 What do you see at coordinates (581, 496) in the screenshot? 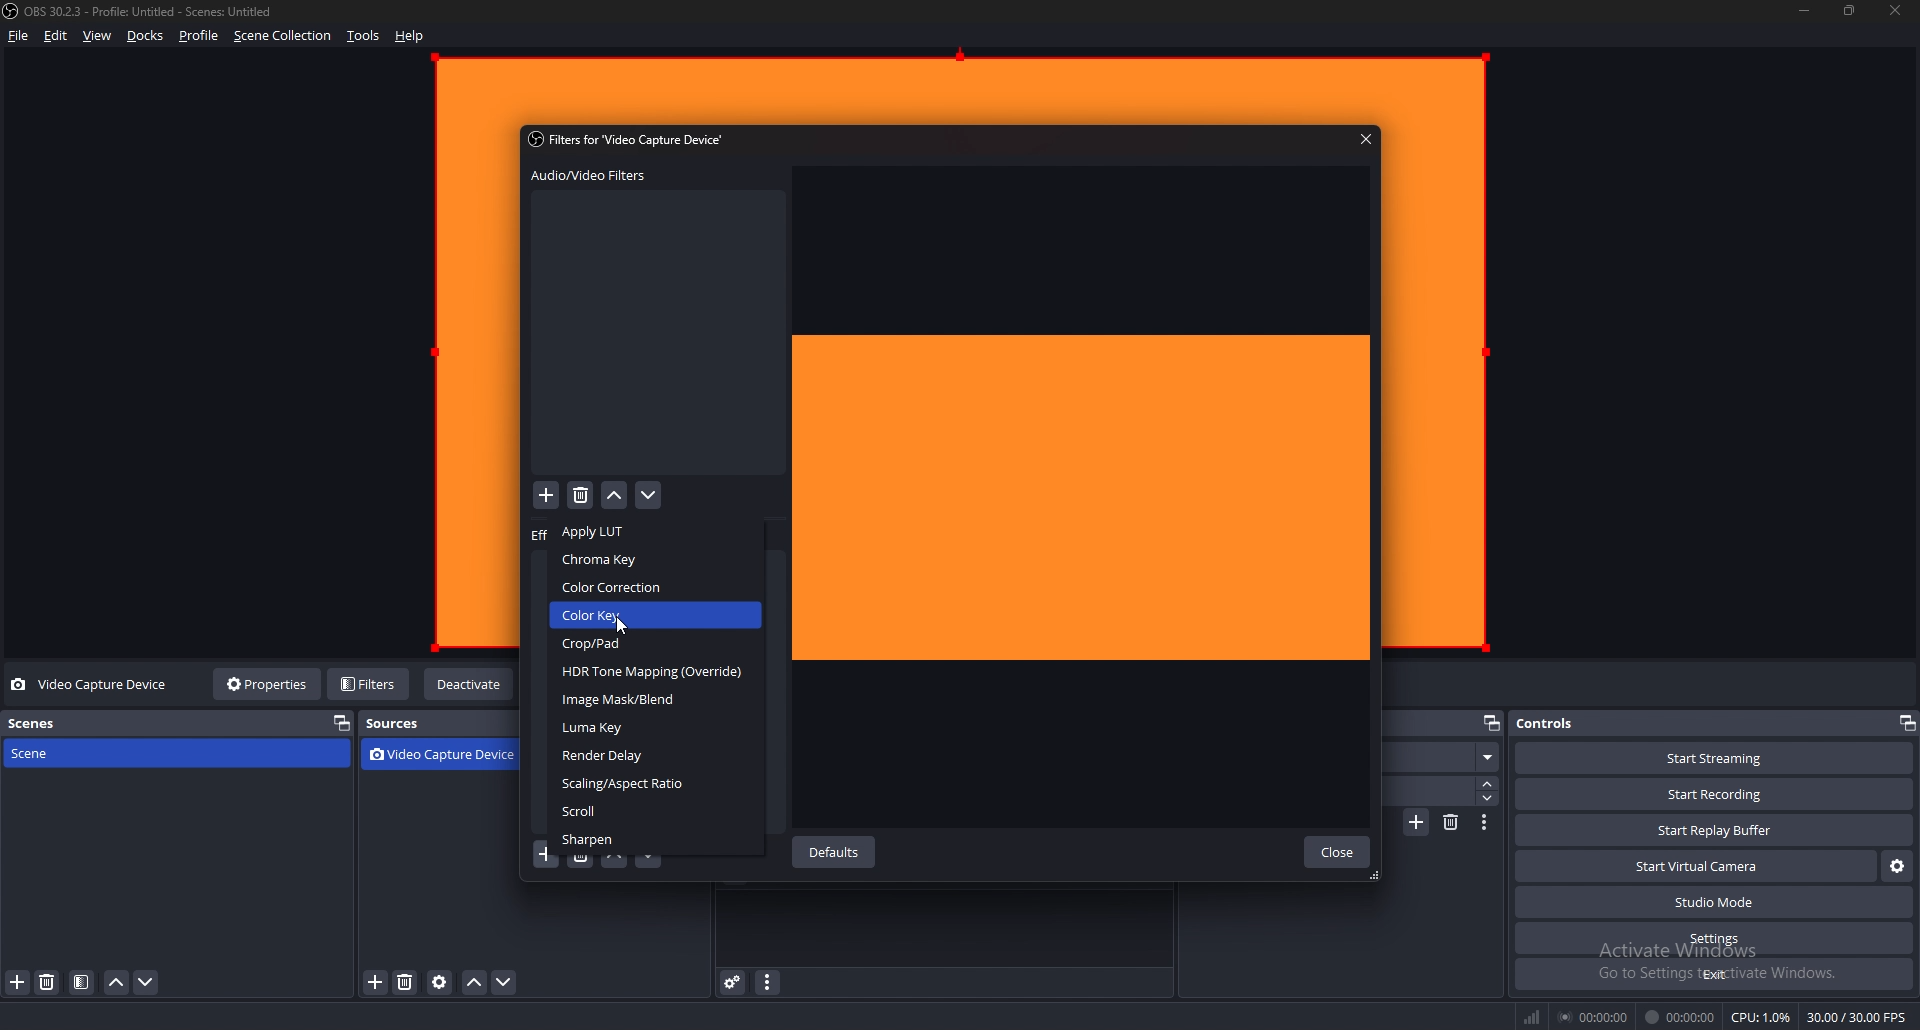
I see `delete` at bounding box center [581, 496].